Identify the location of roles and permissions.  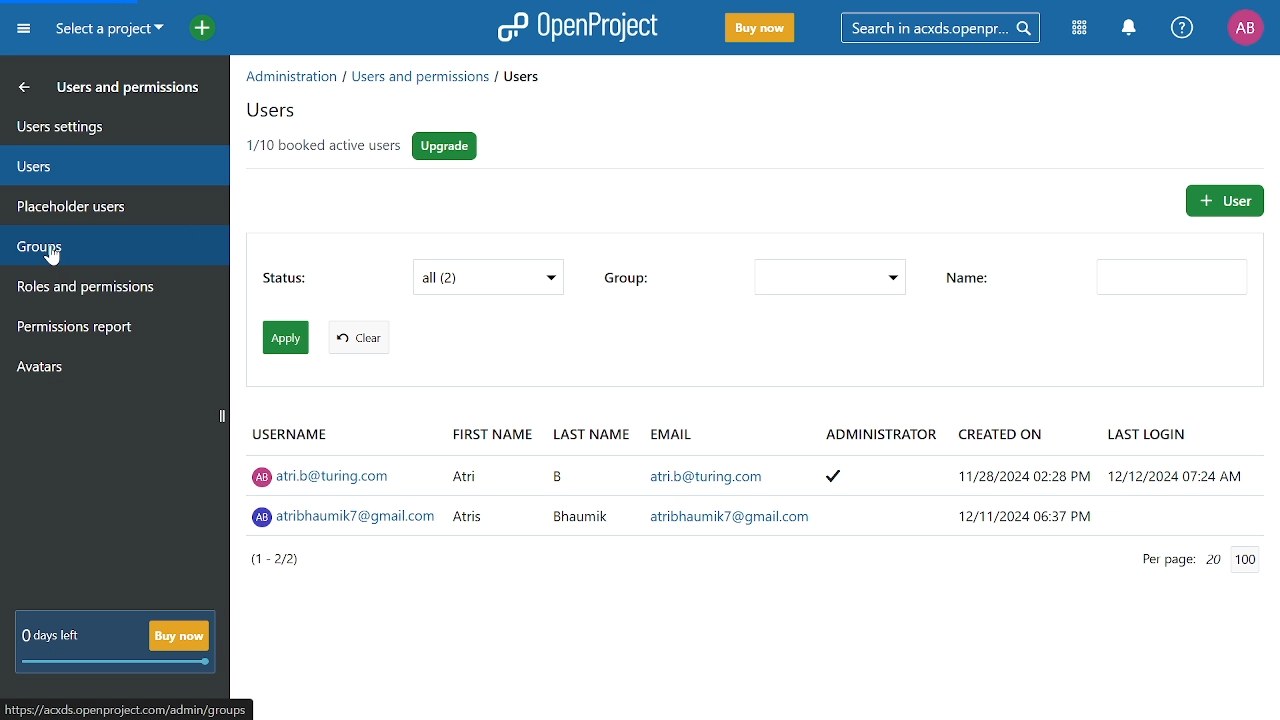
(106, 288).